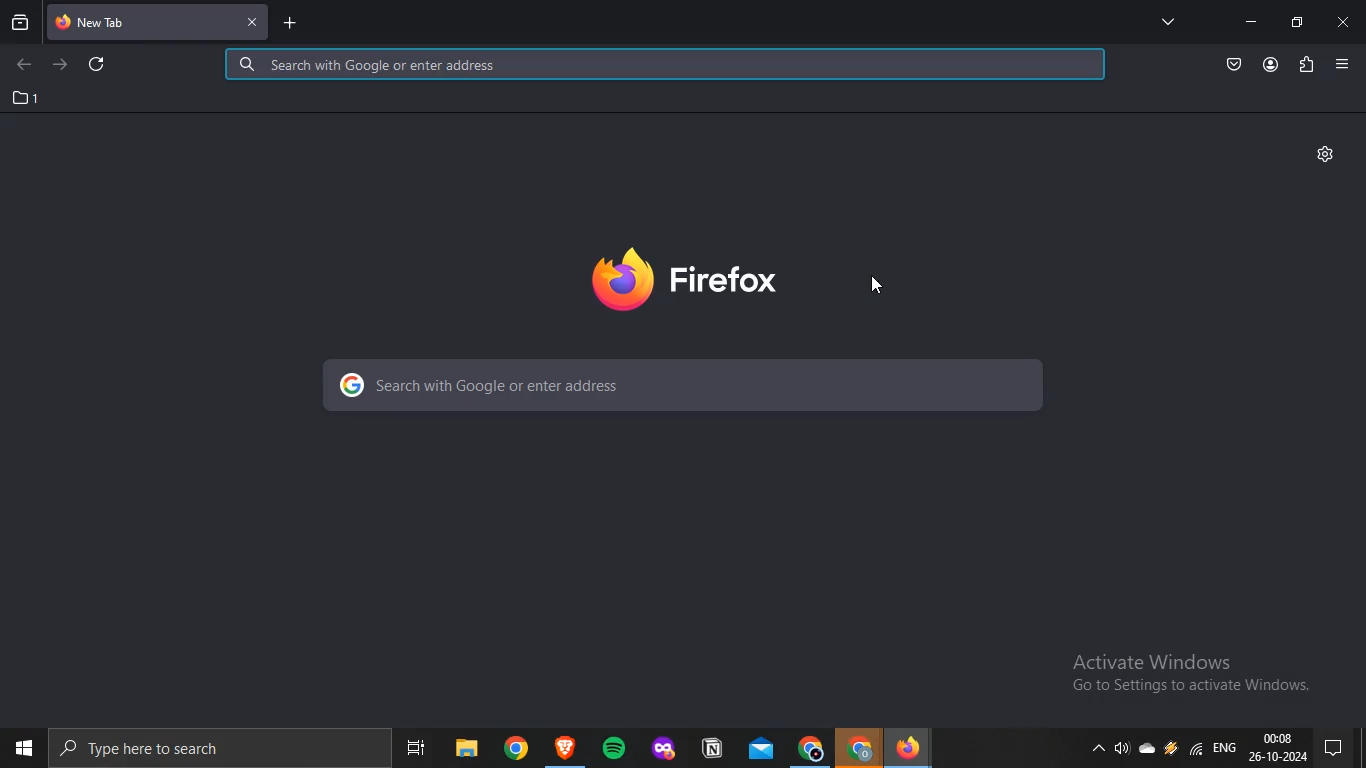 This screenshot has width=1366, height=768. What do you see at coordinates (1271, 65) in the screenshot?
I see `account` at bounding box center [1271, 65].